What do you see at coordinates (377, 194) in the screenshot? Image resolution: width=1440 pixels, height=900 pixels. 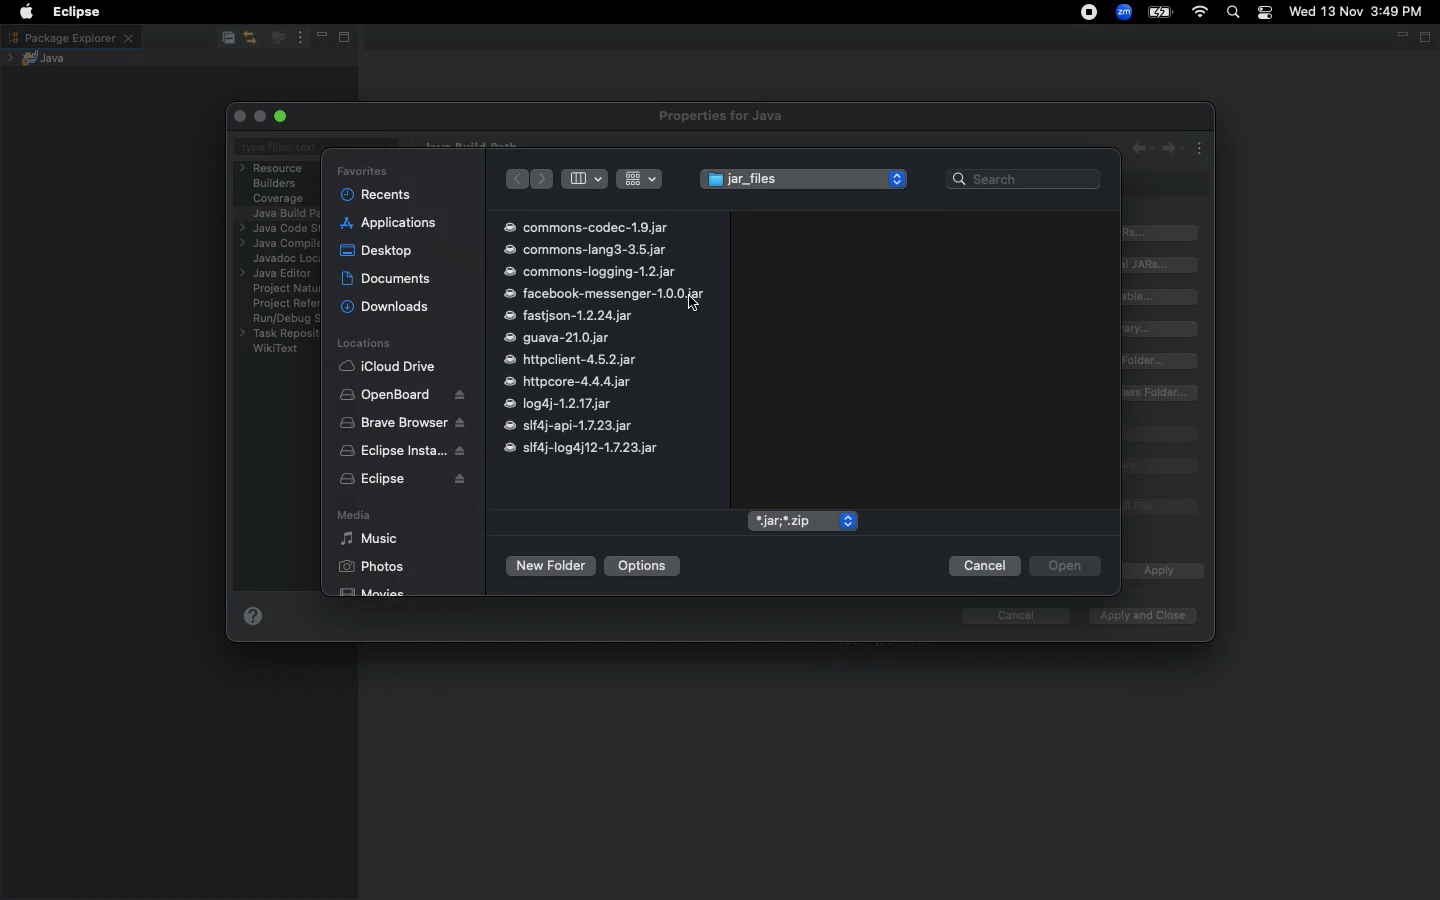 I see `Recents` at bounding box center [377, 194].